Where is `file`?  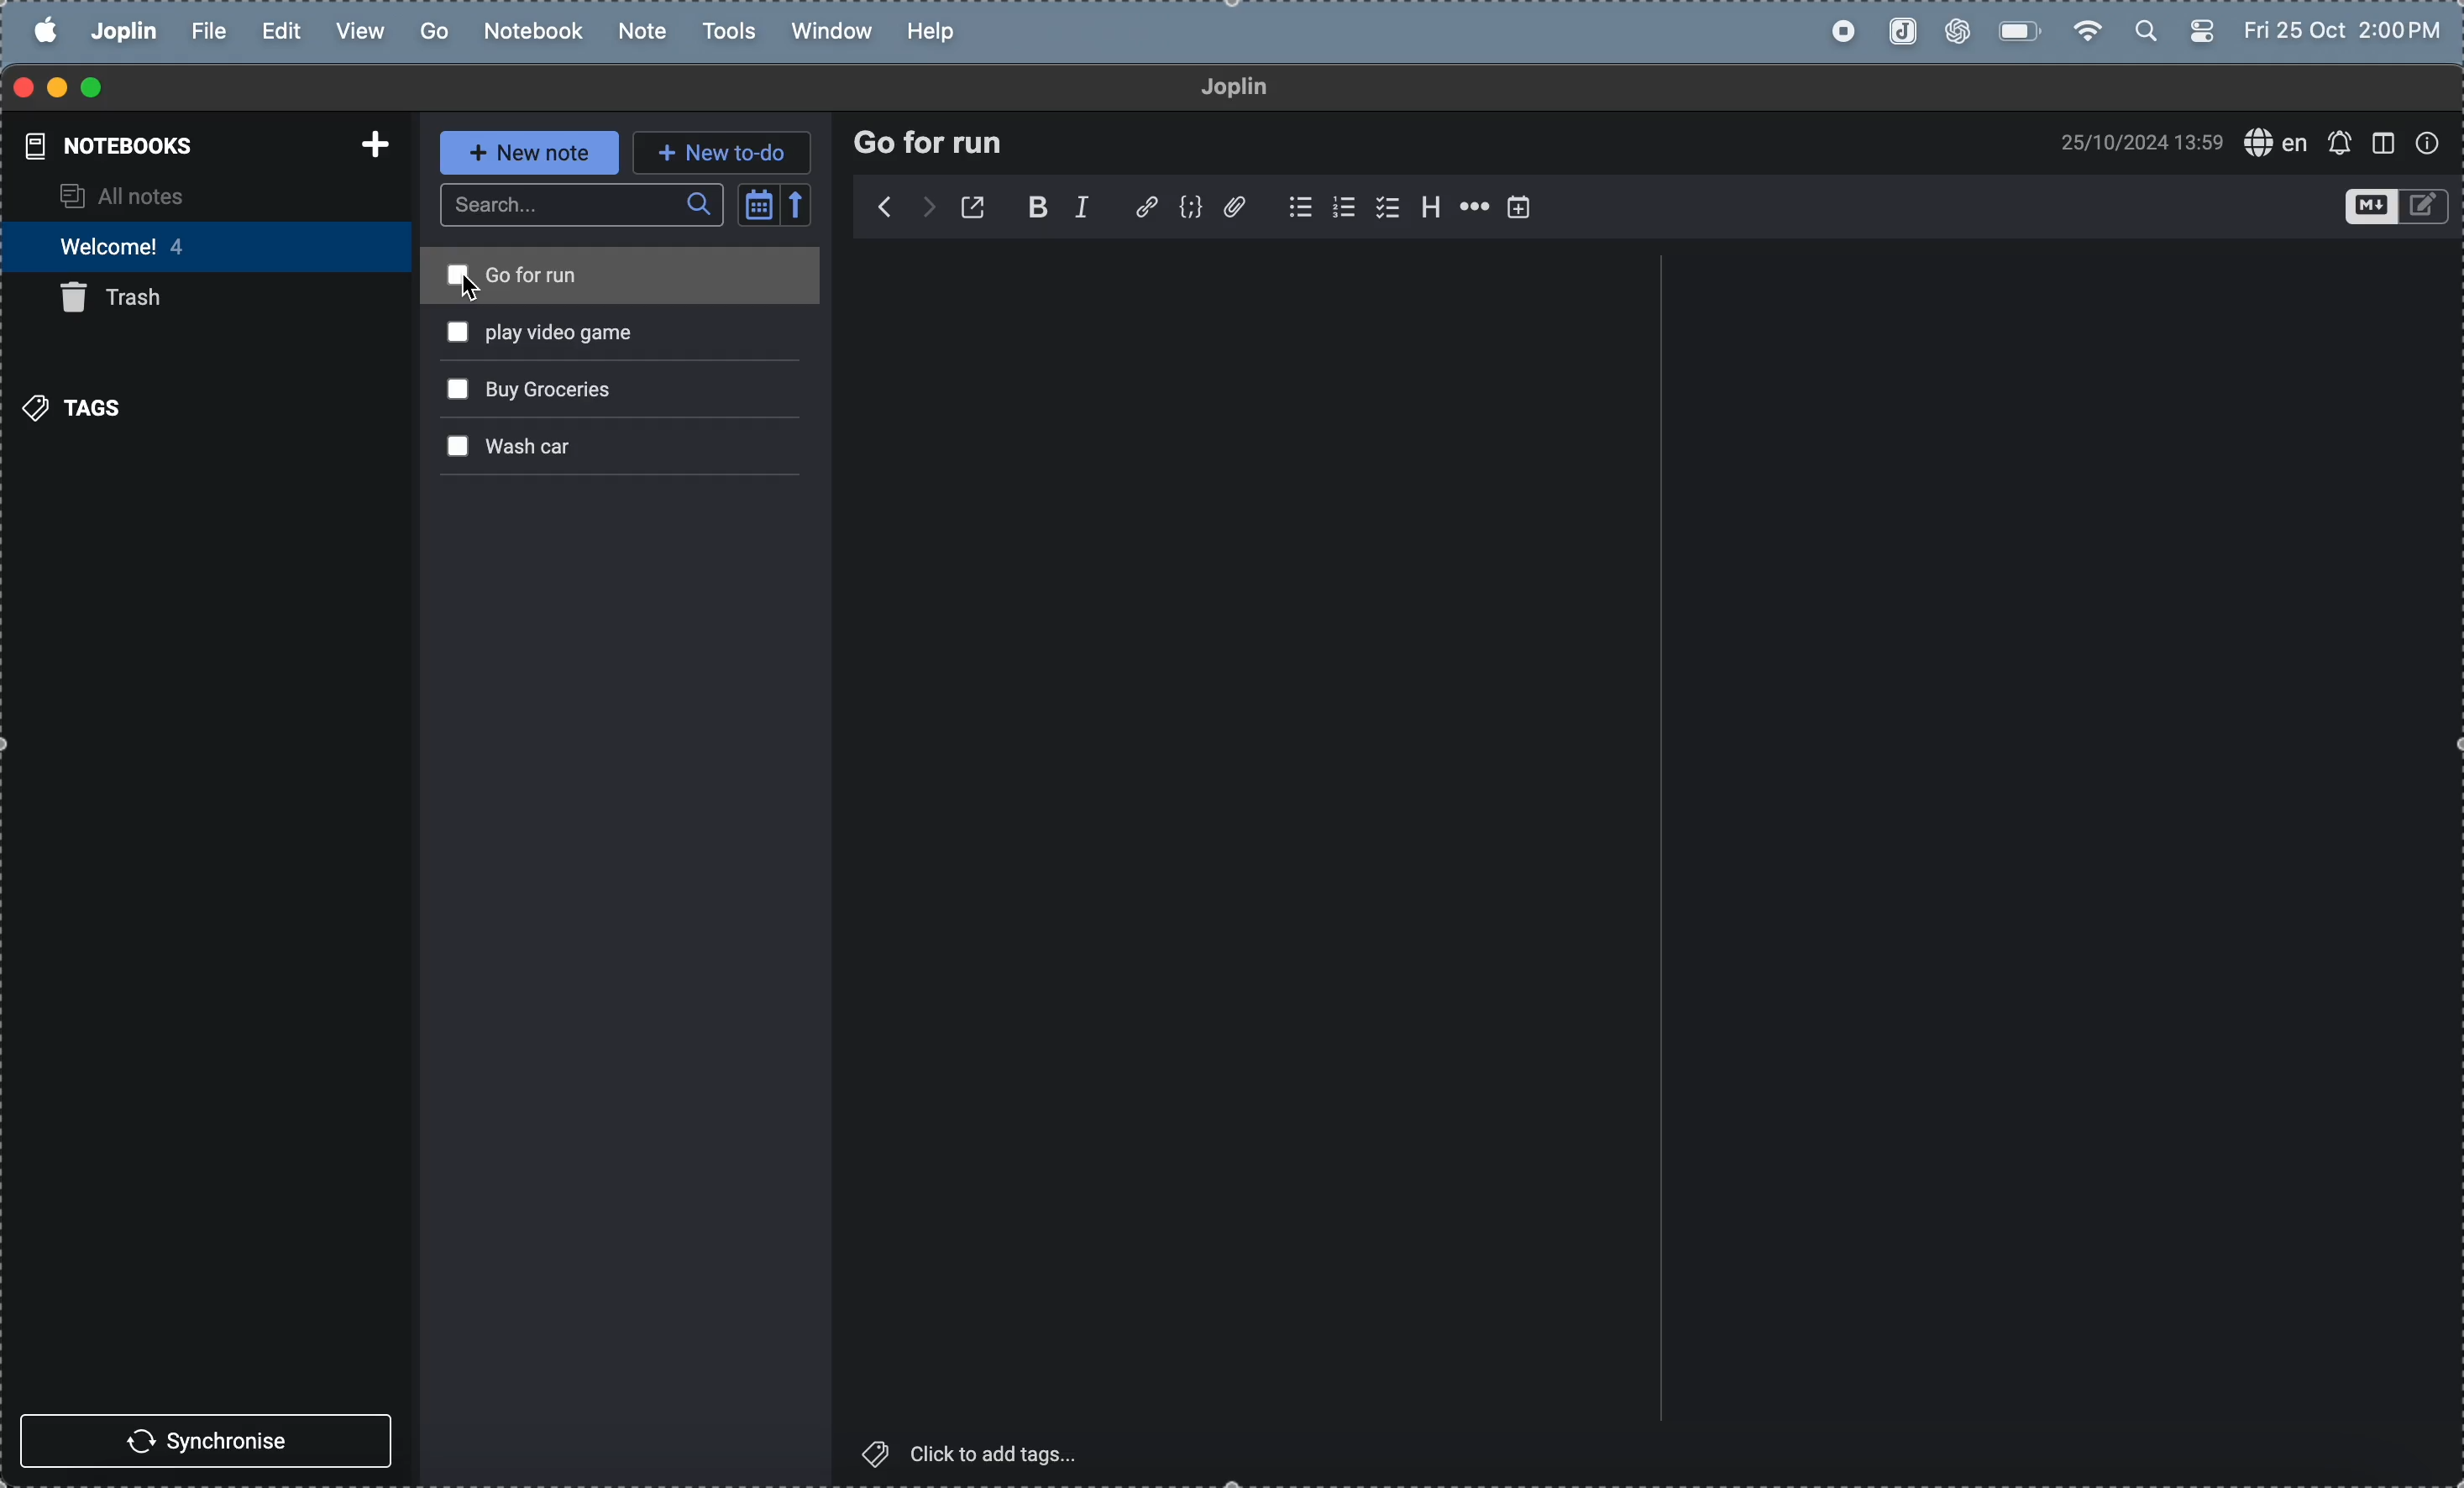
file is located at coordinates (202, 30).